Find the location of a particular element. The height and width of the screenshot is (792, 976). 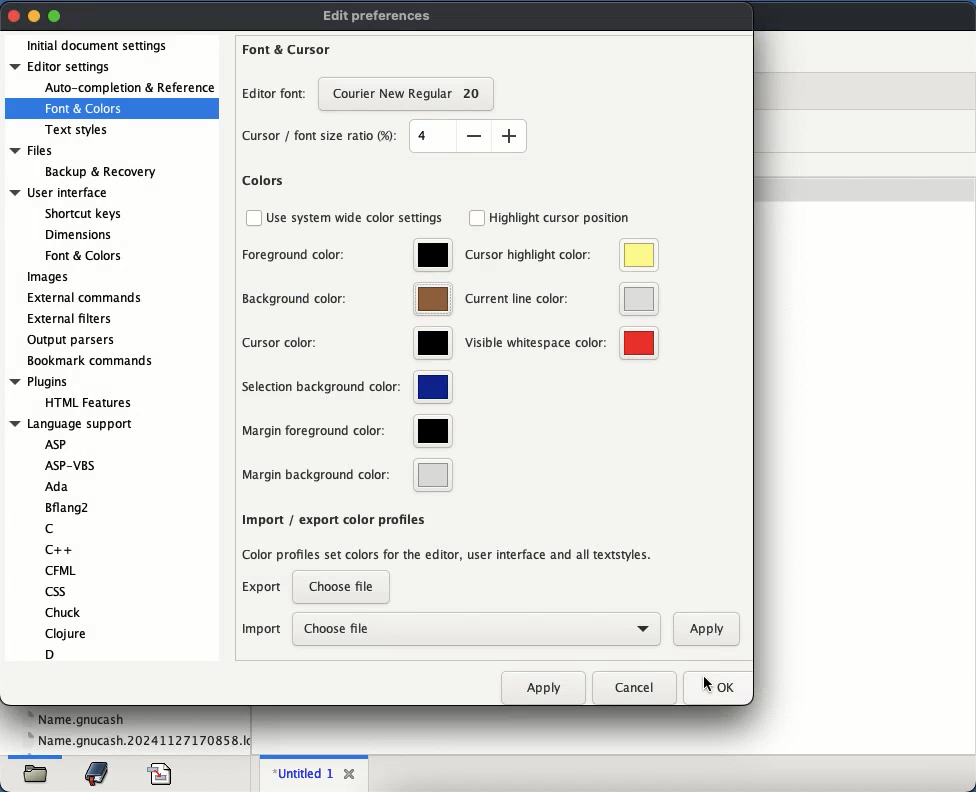

Language support is located at coordinates (72, 422).